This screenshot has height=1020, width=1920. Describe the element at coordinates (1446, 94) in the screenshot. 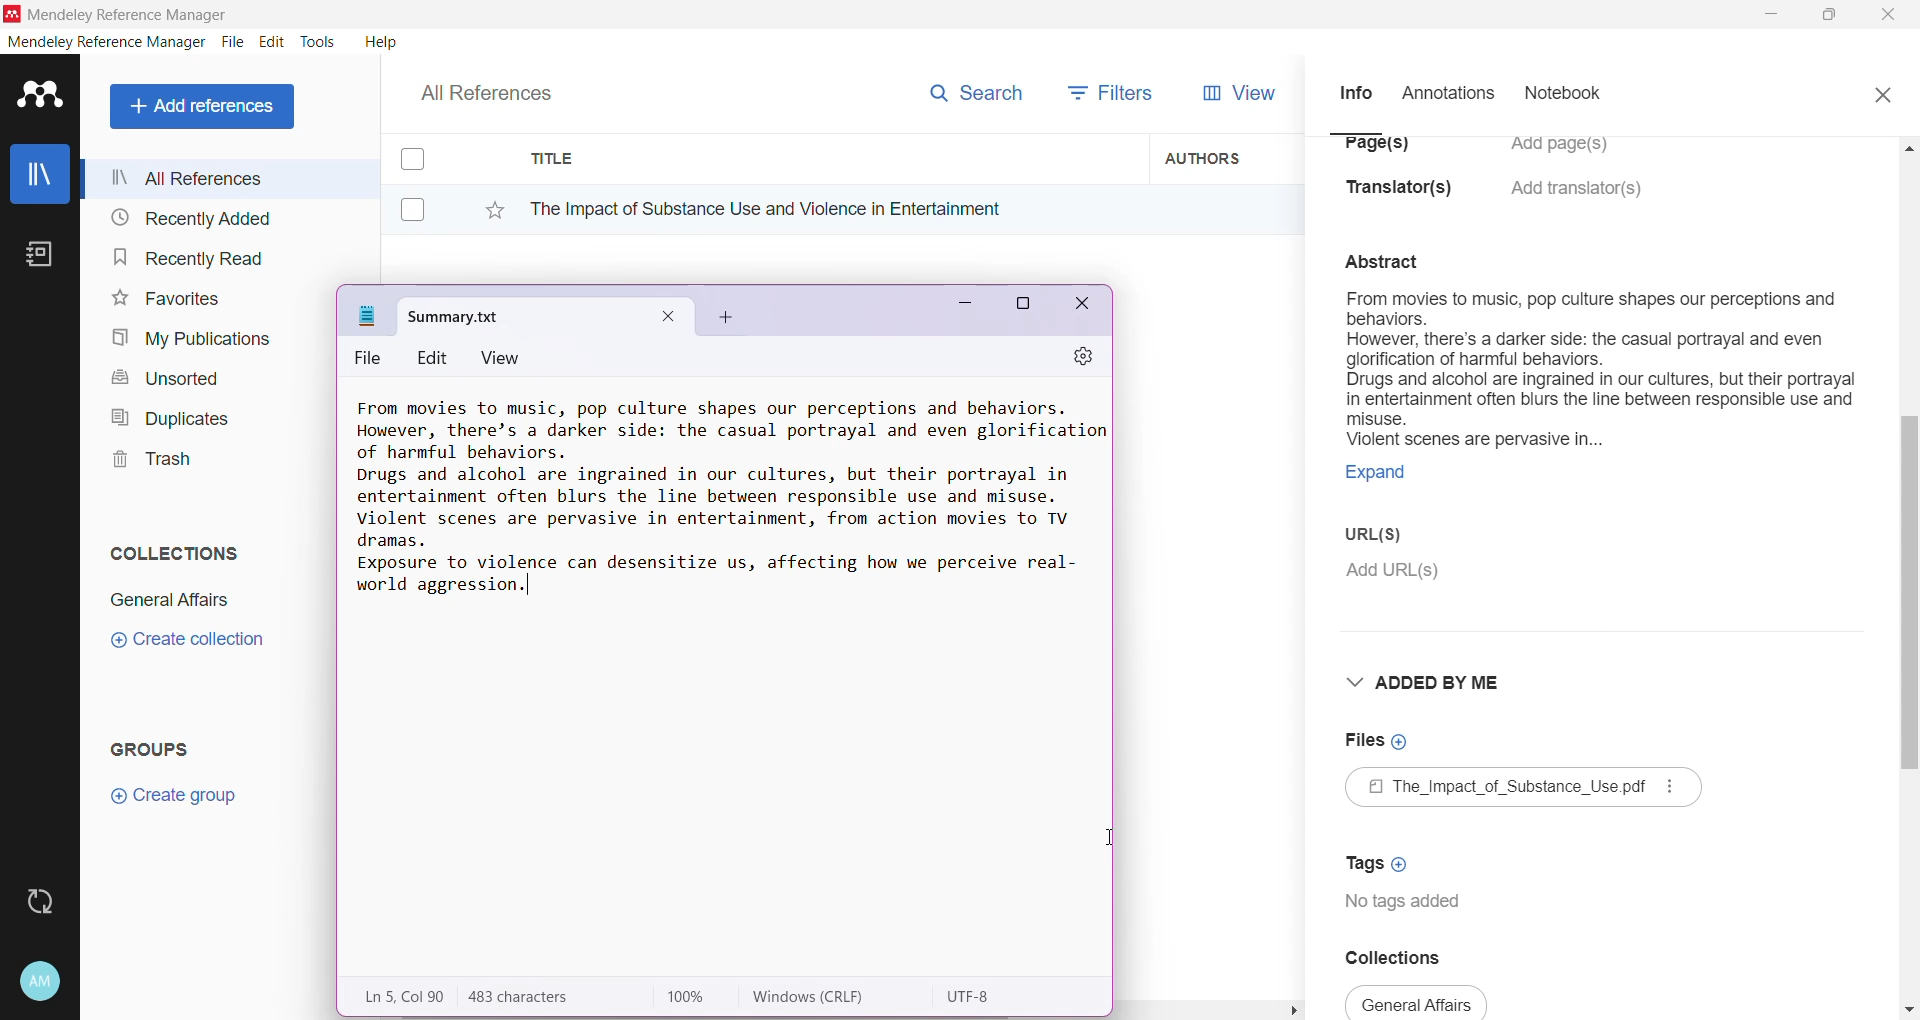

I see `Annotations` at that location.